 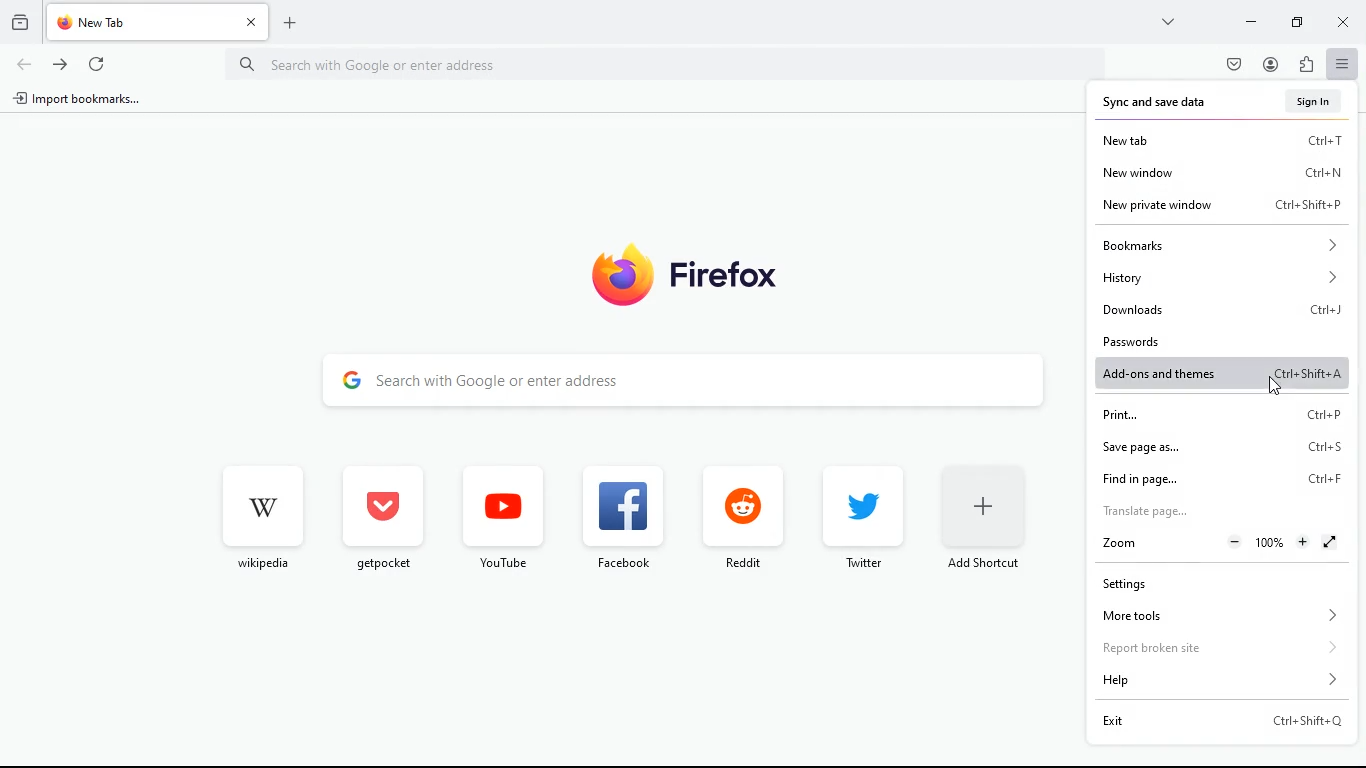 I want to click on new private window, so click(x=1226, y=204).